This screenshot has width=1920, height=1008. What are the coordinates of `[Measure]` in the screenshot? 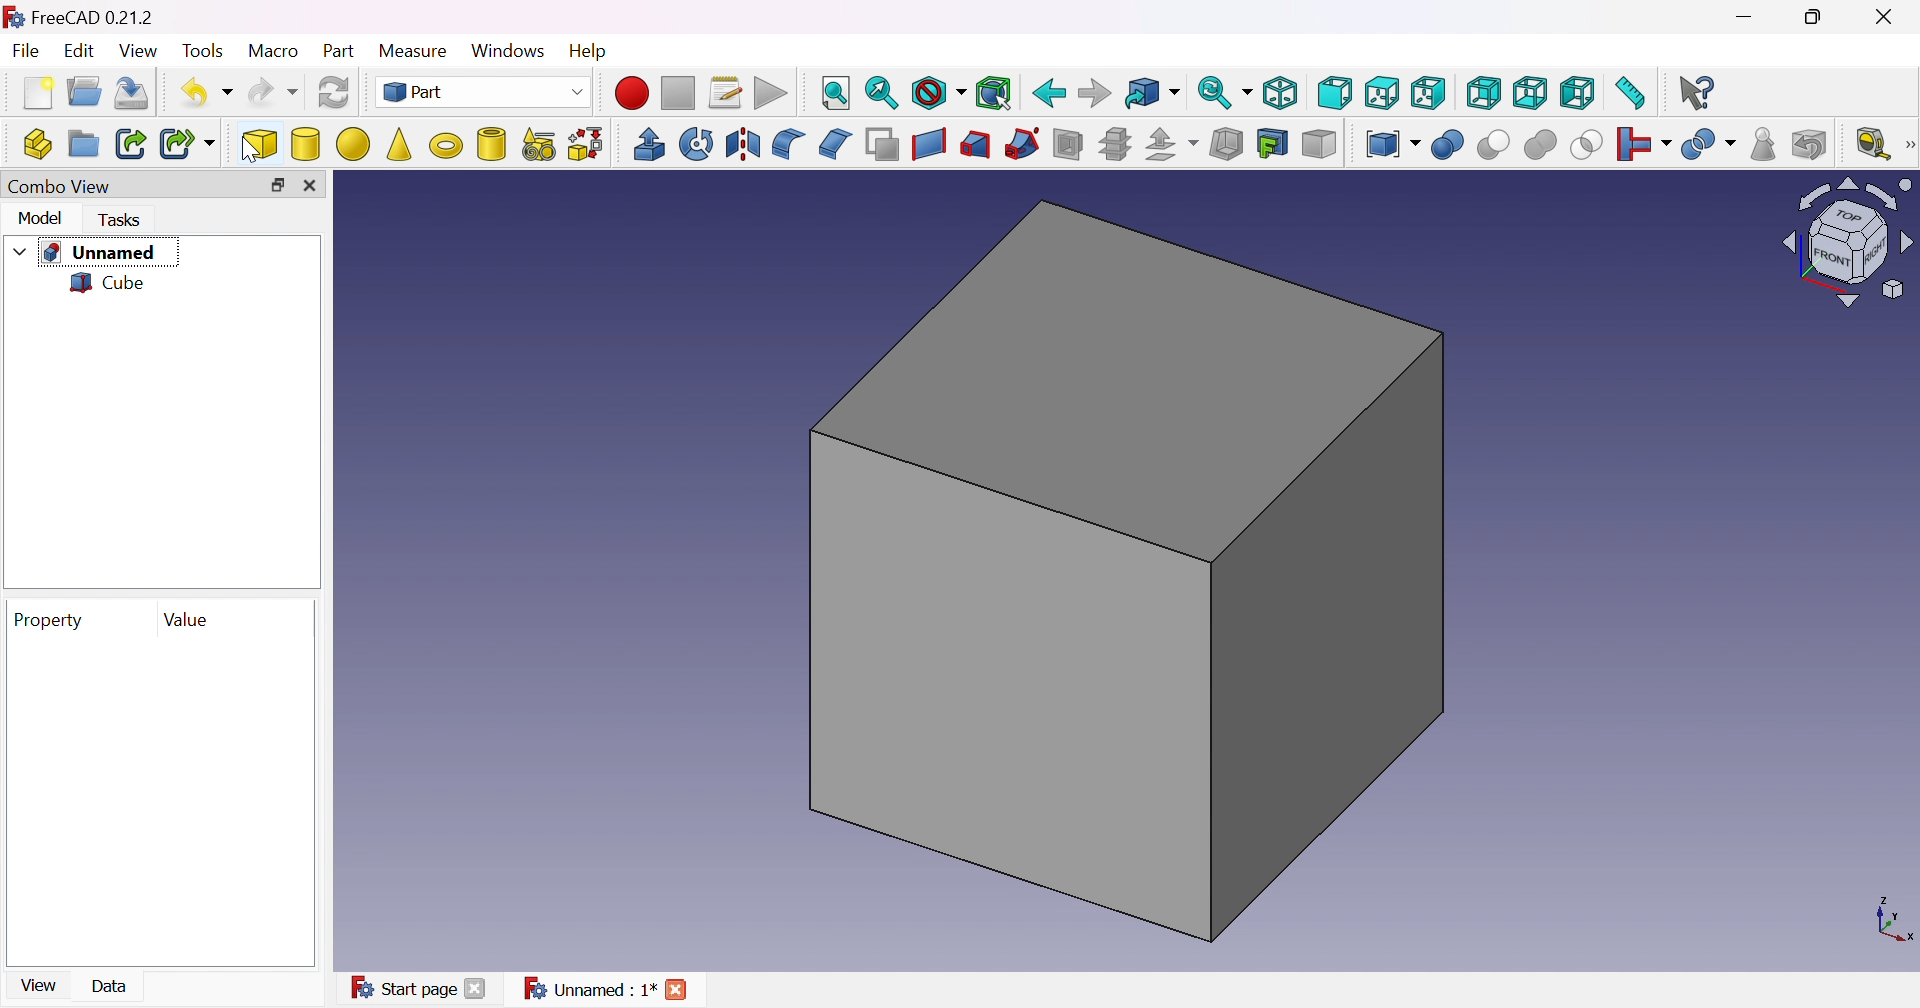 It's located at (1908, 145).